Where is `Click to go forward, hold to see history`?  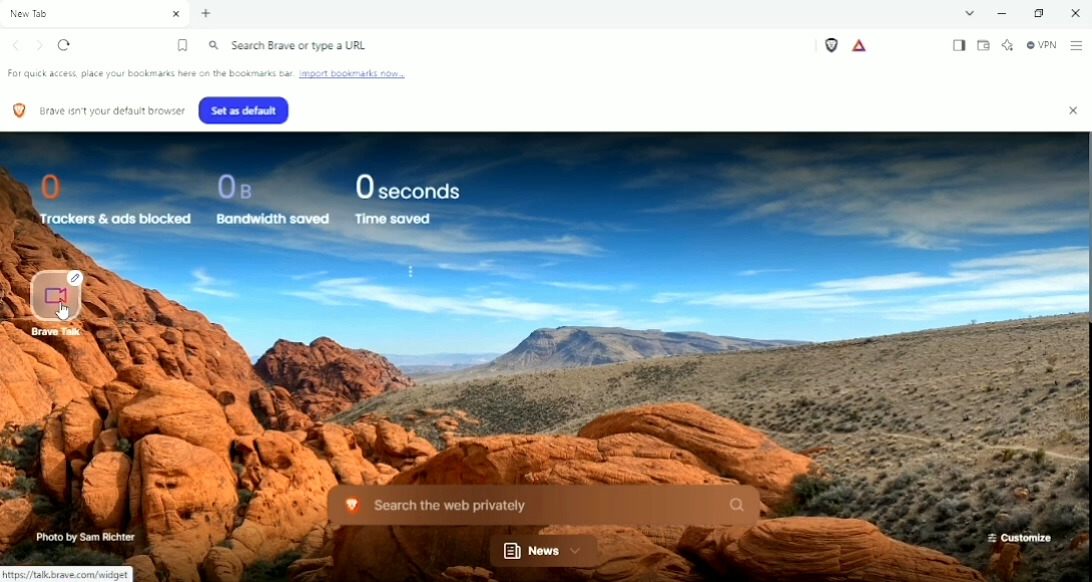
Click to go forward, hold to see history is located at coordinates (40, 45).